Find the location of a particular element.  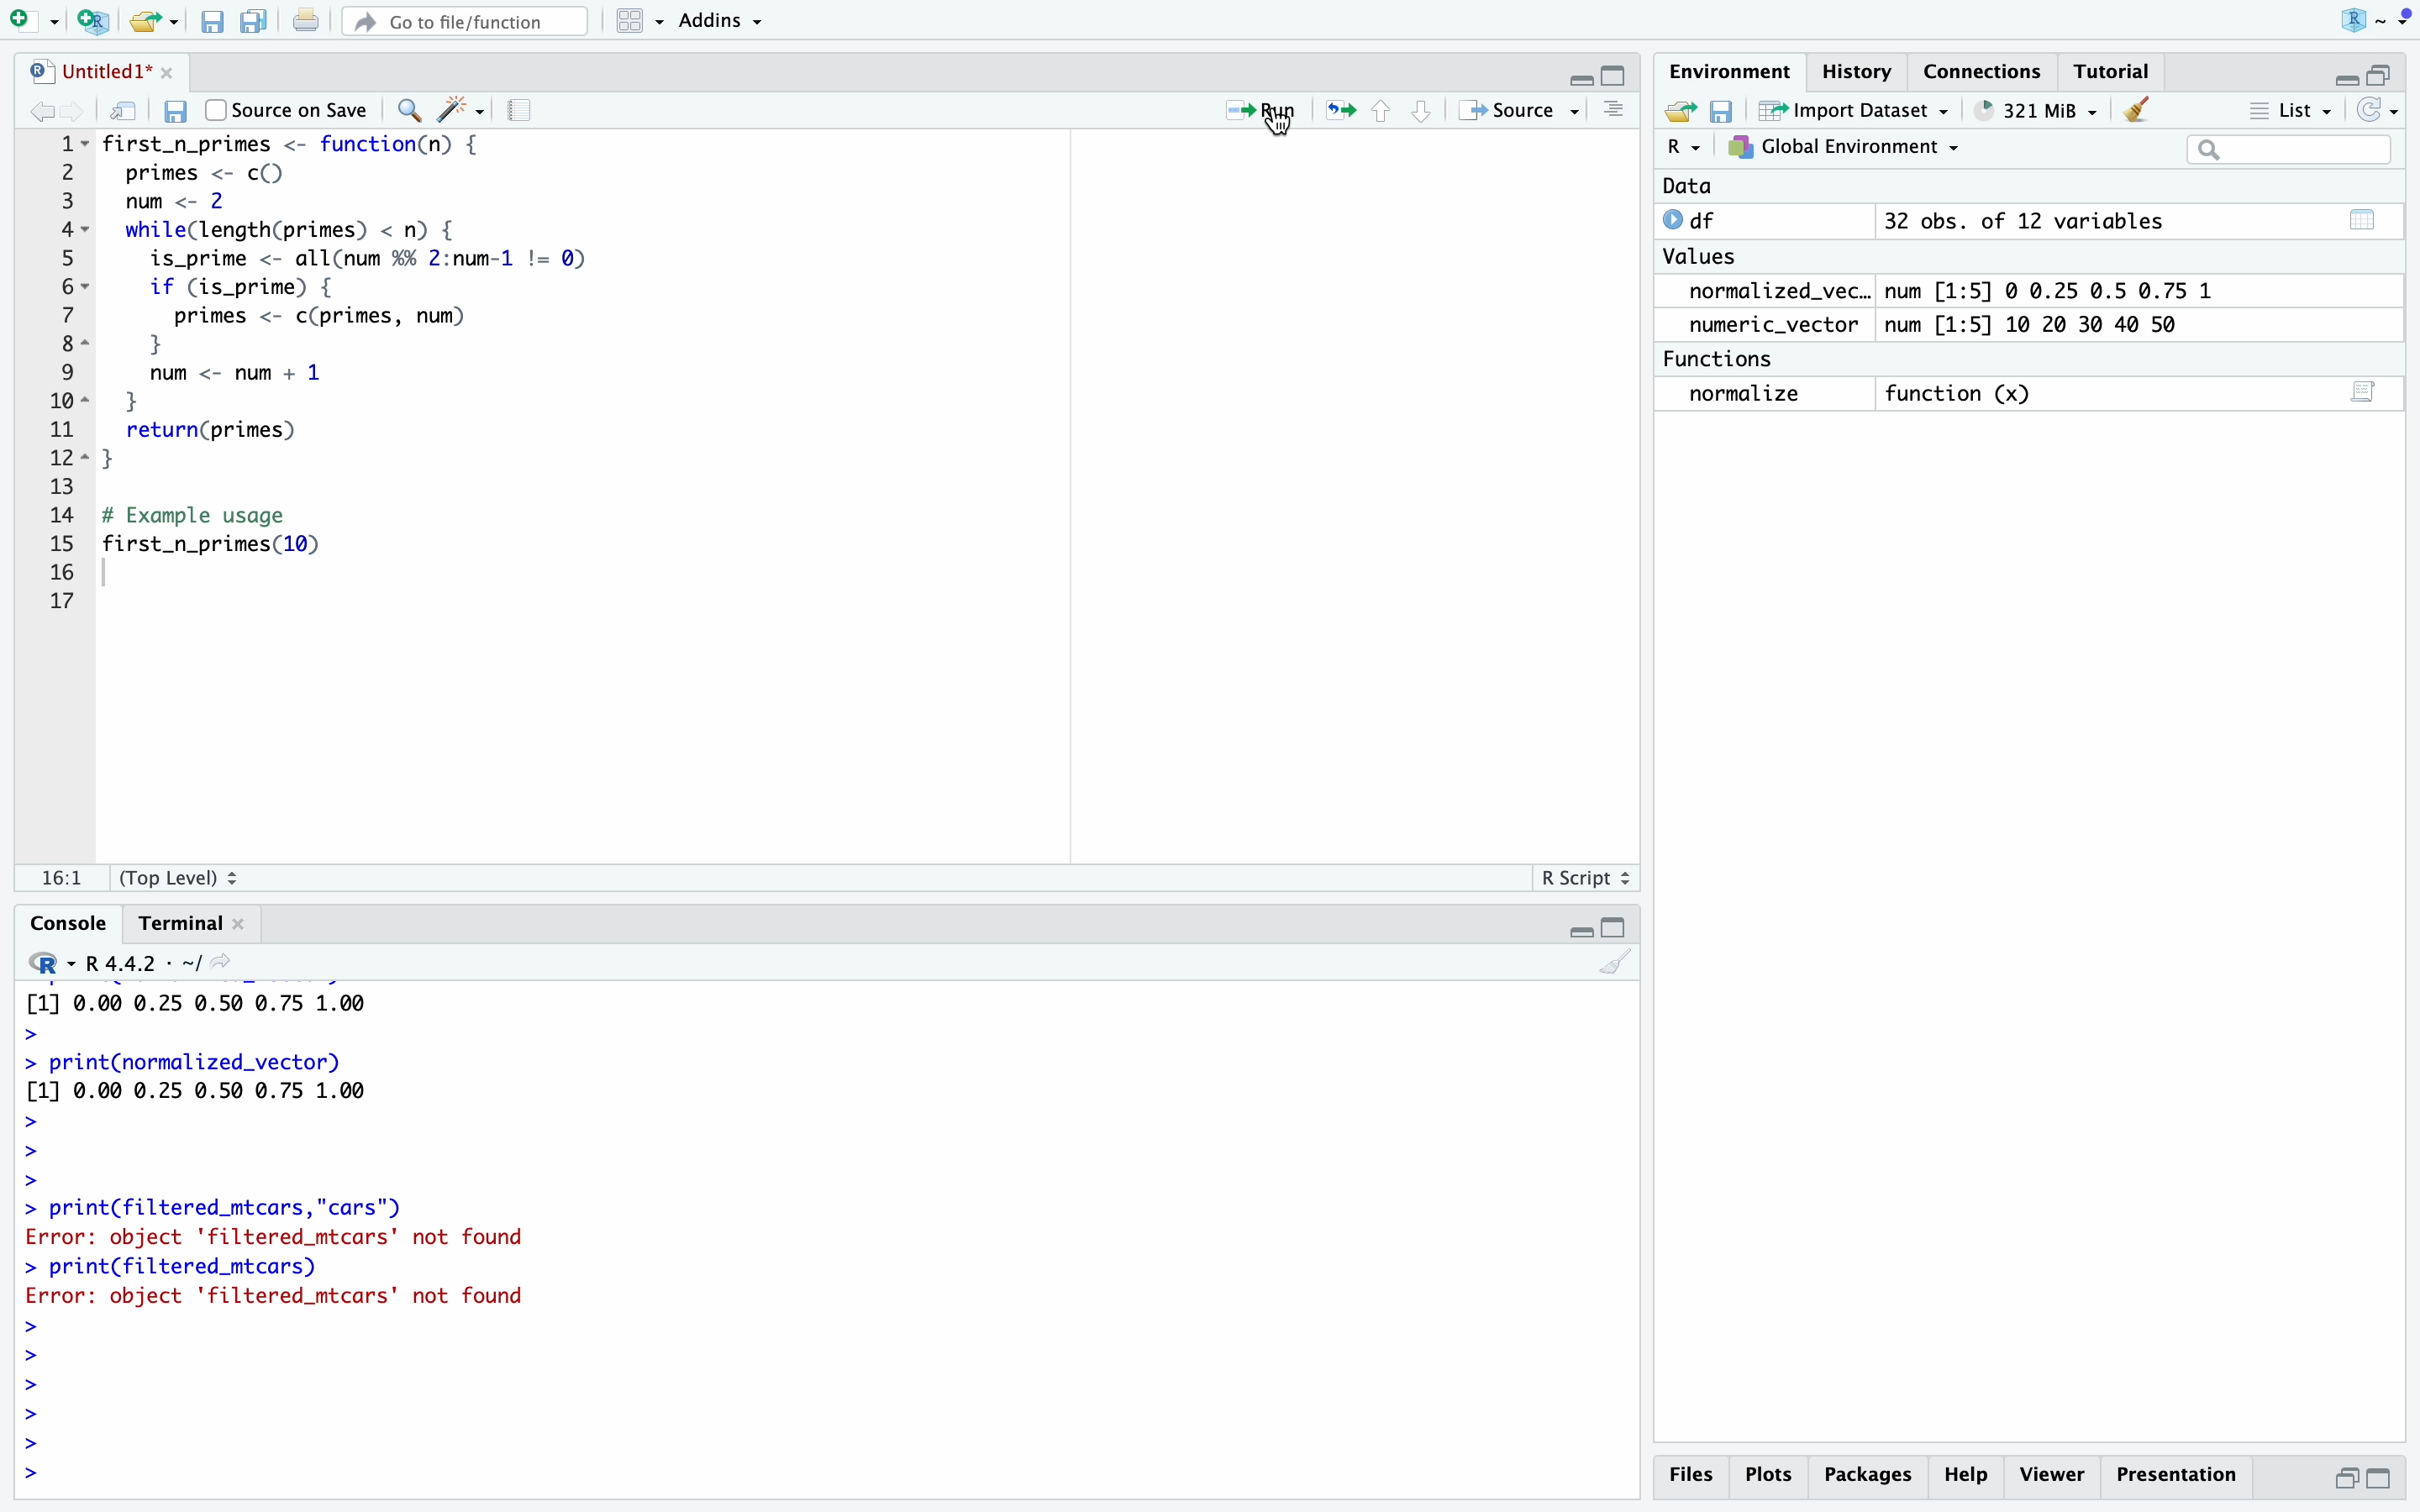

minimize/maximize is located at coordinates (1586, 72).